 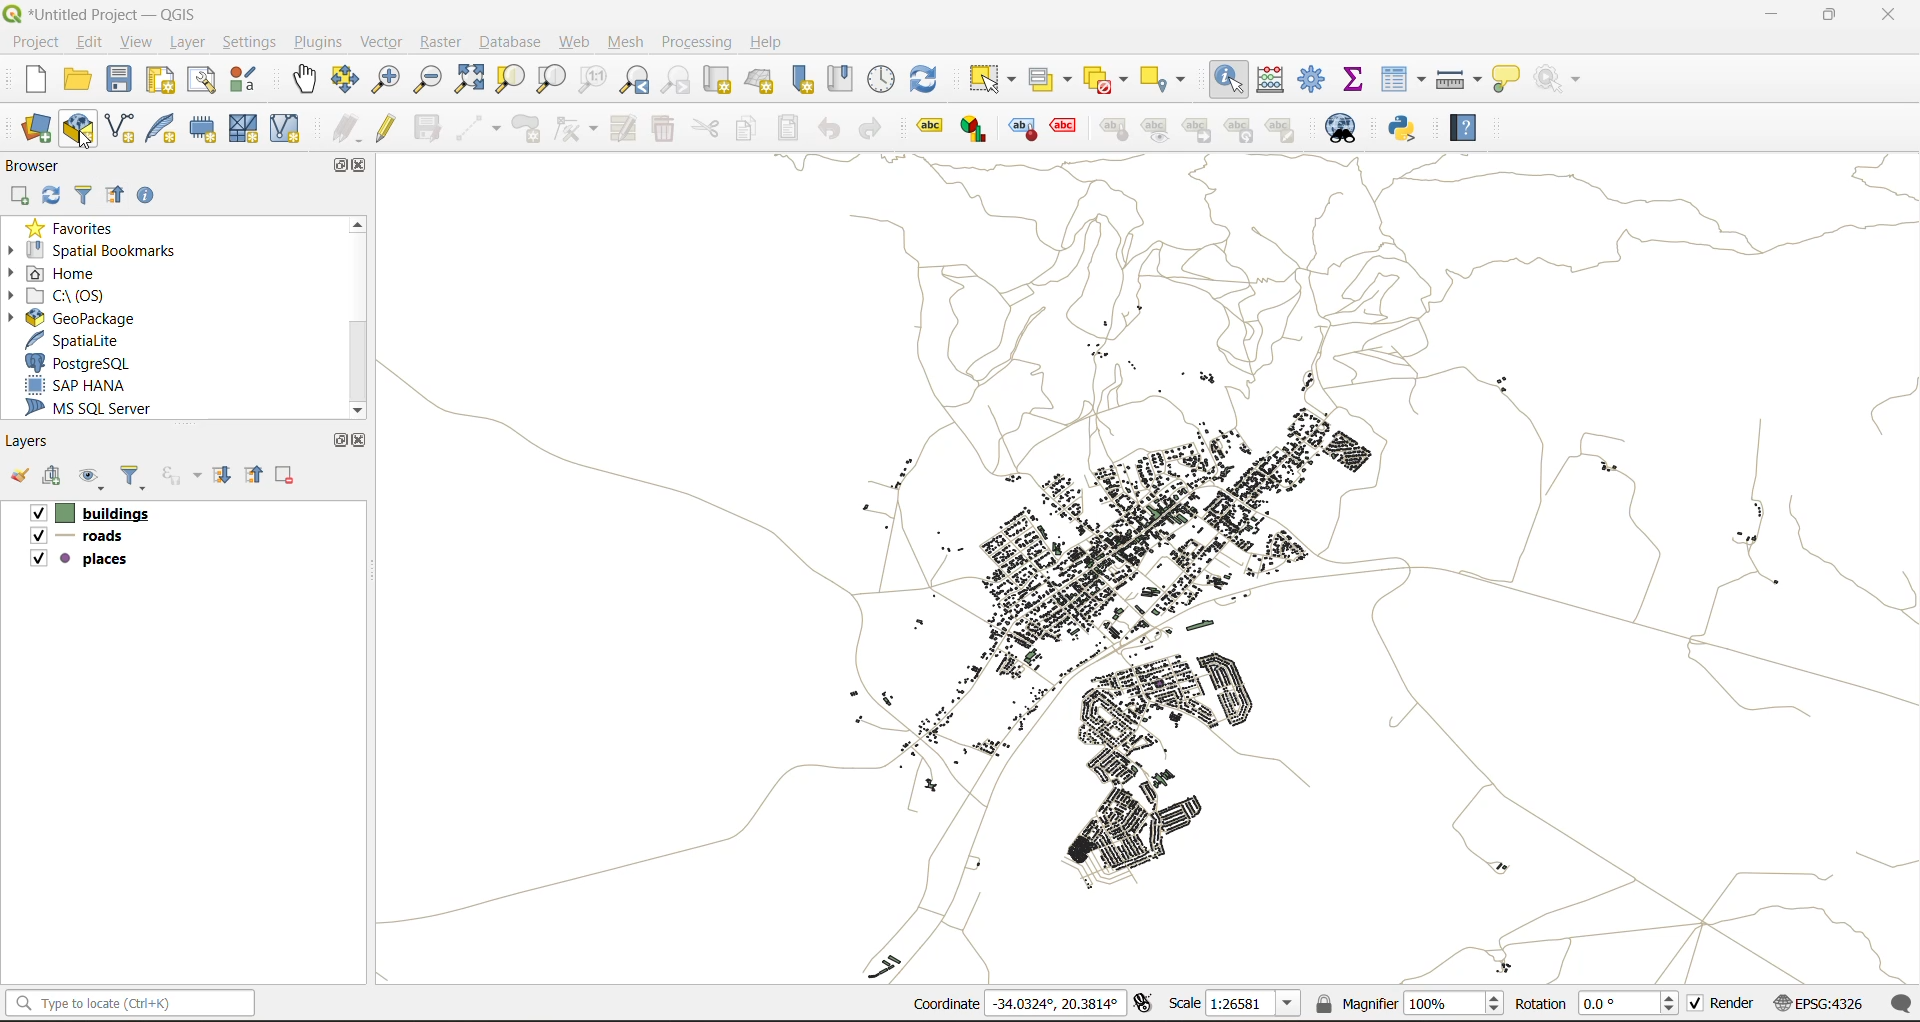 What do you see at coordinates (387, 128) in the screenshot?
I see `toggle edits` at bounding box center [387, 128].